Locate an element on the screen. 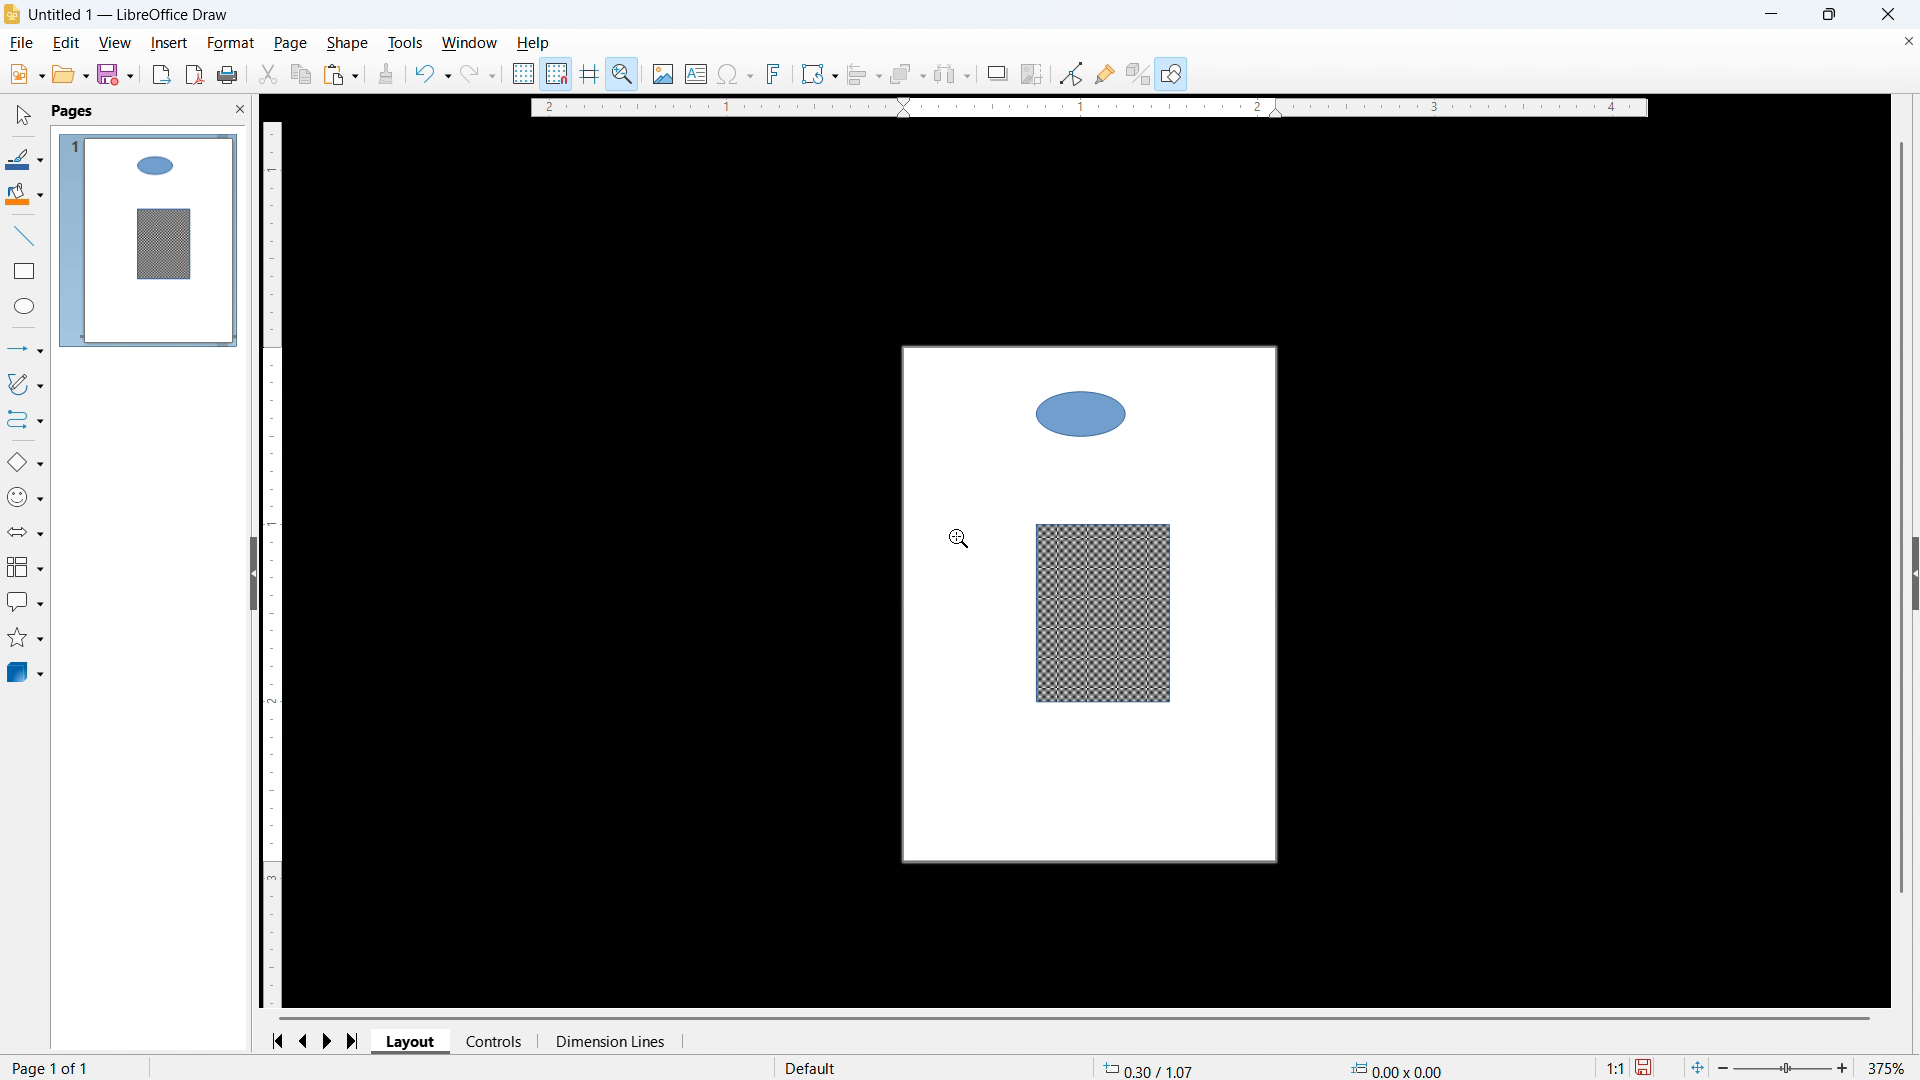 This screenshot has width=1920, height=1080. Symbol shapes  is located at coordinates (26, 498).